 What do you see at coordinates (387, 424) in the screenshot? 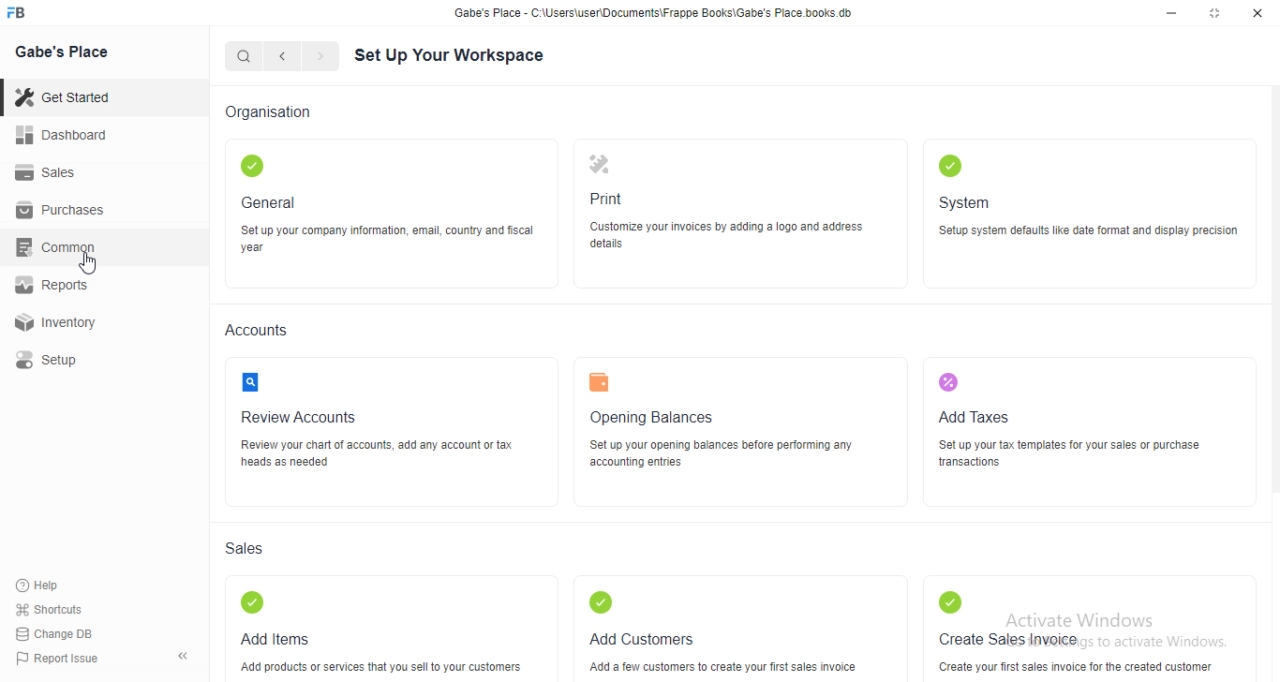
I see `Review Accounts
Review your chart of accounts, add any account or tax
heads as needed` at bounding box center [387, 424].